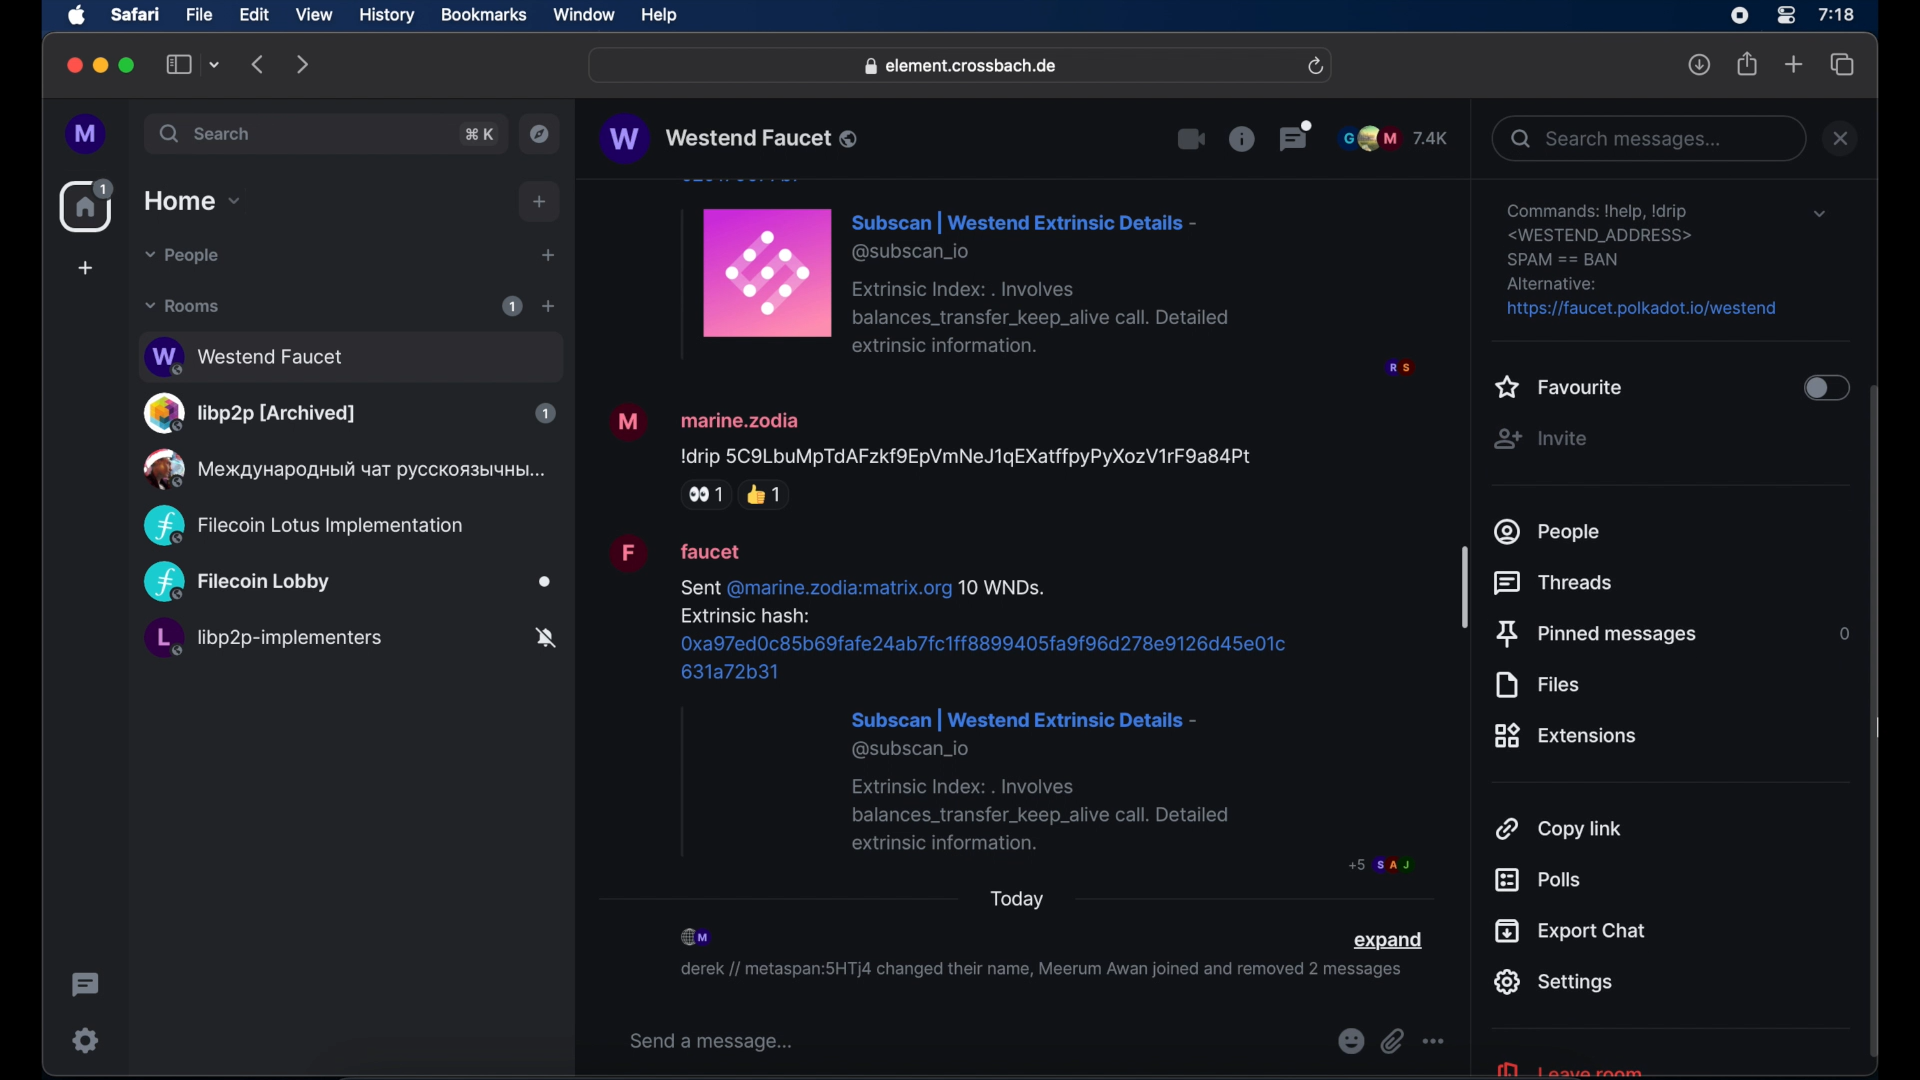 The width and height of the screenshot is (1920, 1080). Describe the element at coordinates (1553, 982) in the screenshot. I see `settings` at that location.